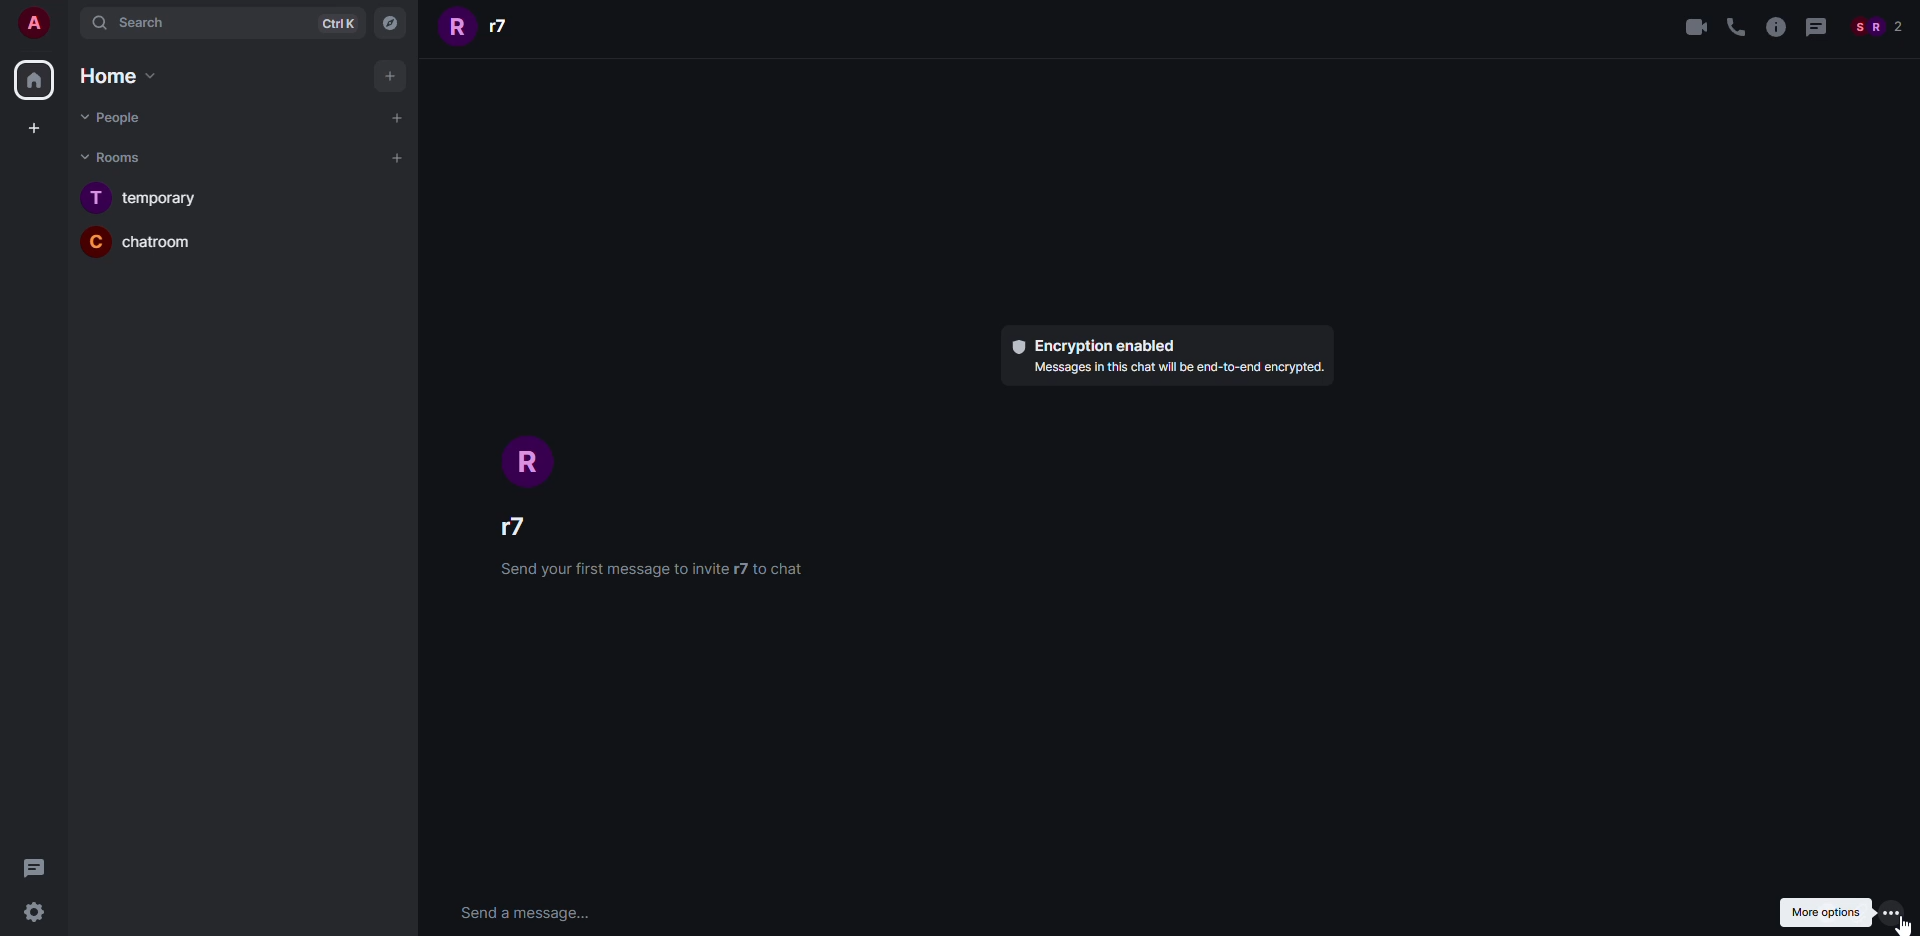 This screenshot has width=1920, height=936. Describe the element at coordinates (340, 23) in the screenshot. I see `CtrlK` at that location.